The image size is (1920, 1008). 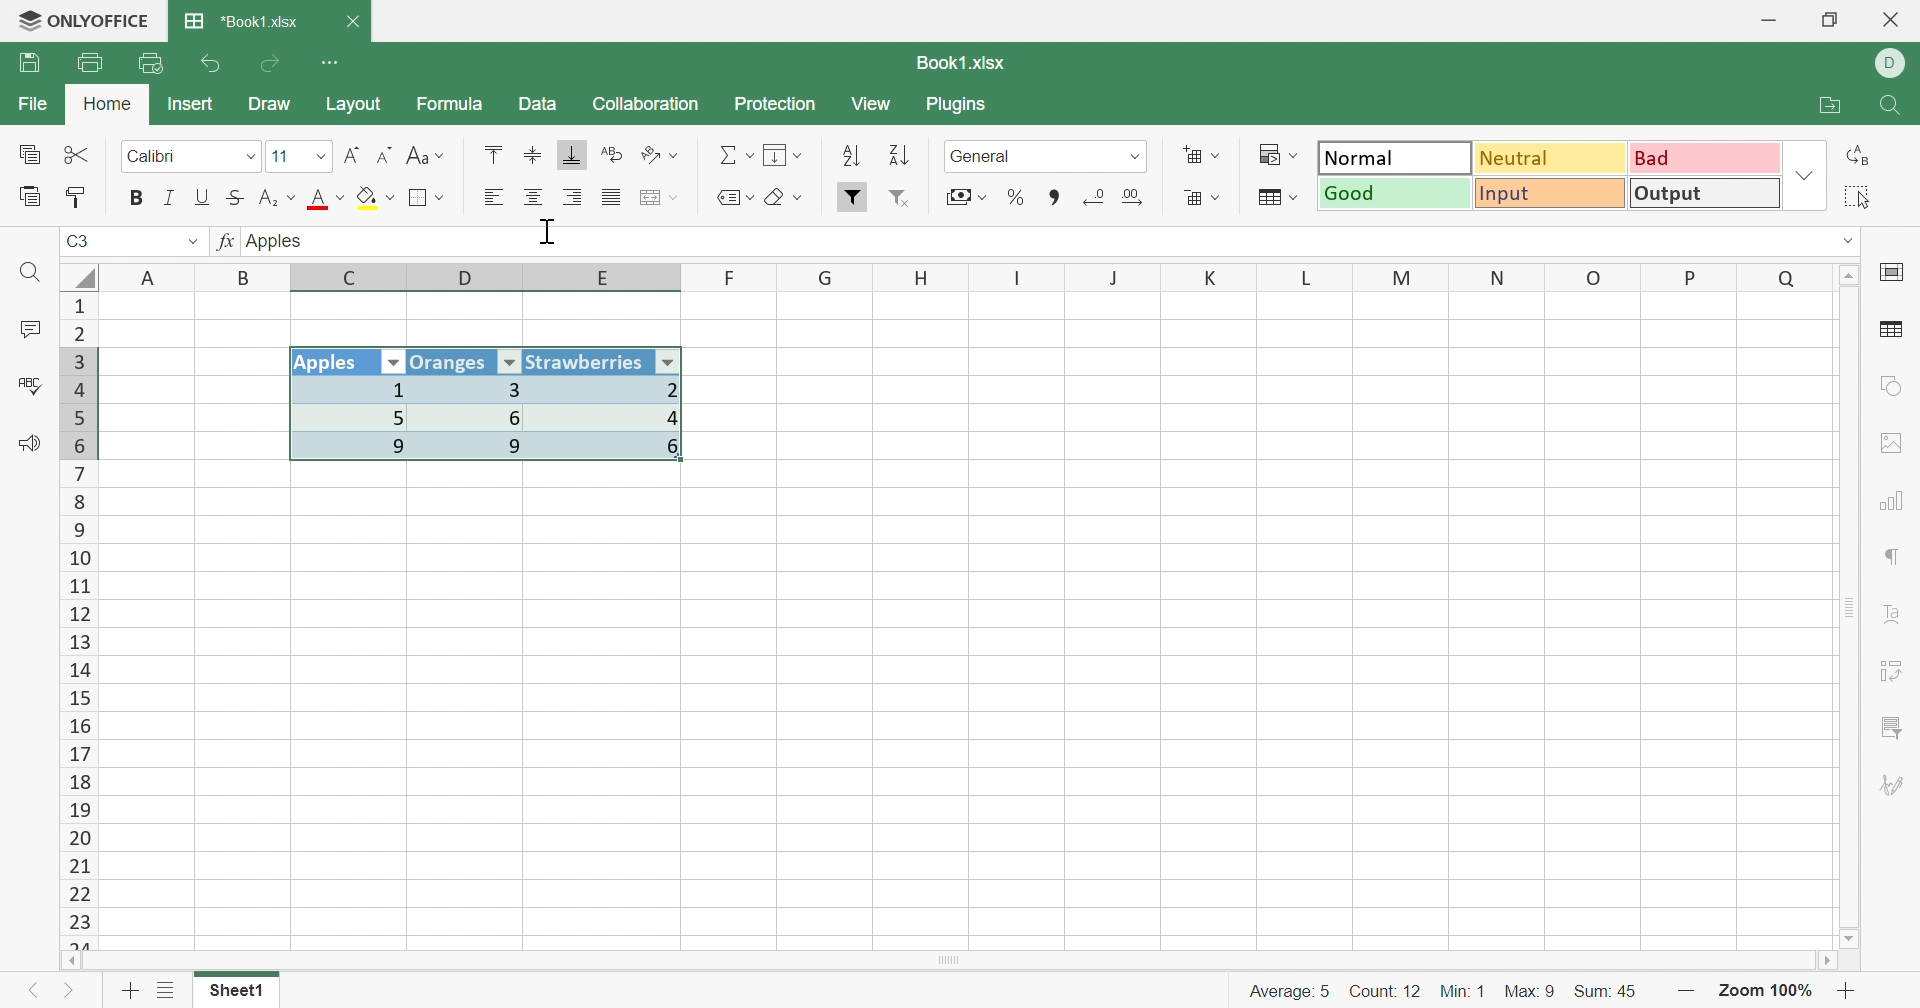 I want to click on Remove filter, so click(x=908, y=200).